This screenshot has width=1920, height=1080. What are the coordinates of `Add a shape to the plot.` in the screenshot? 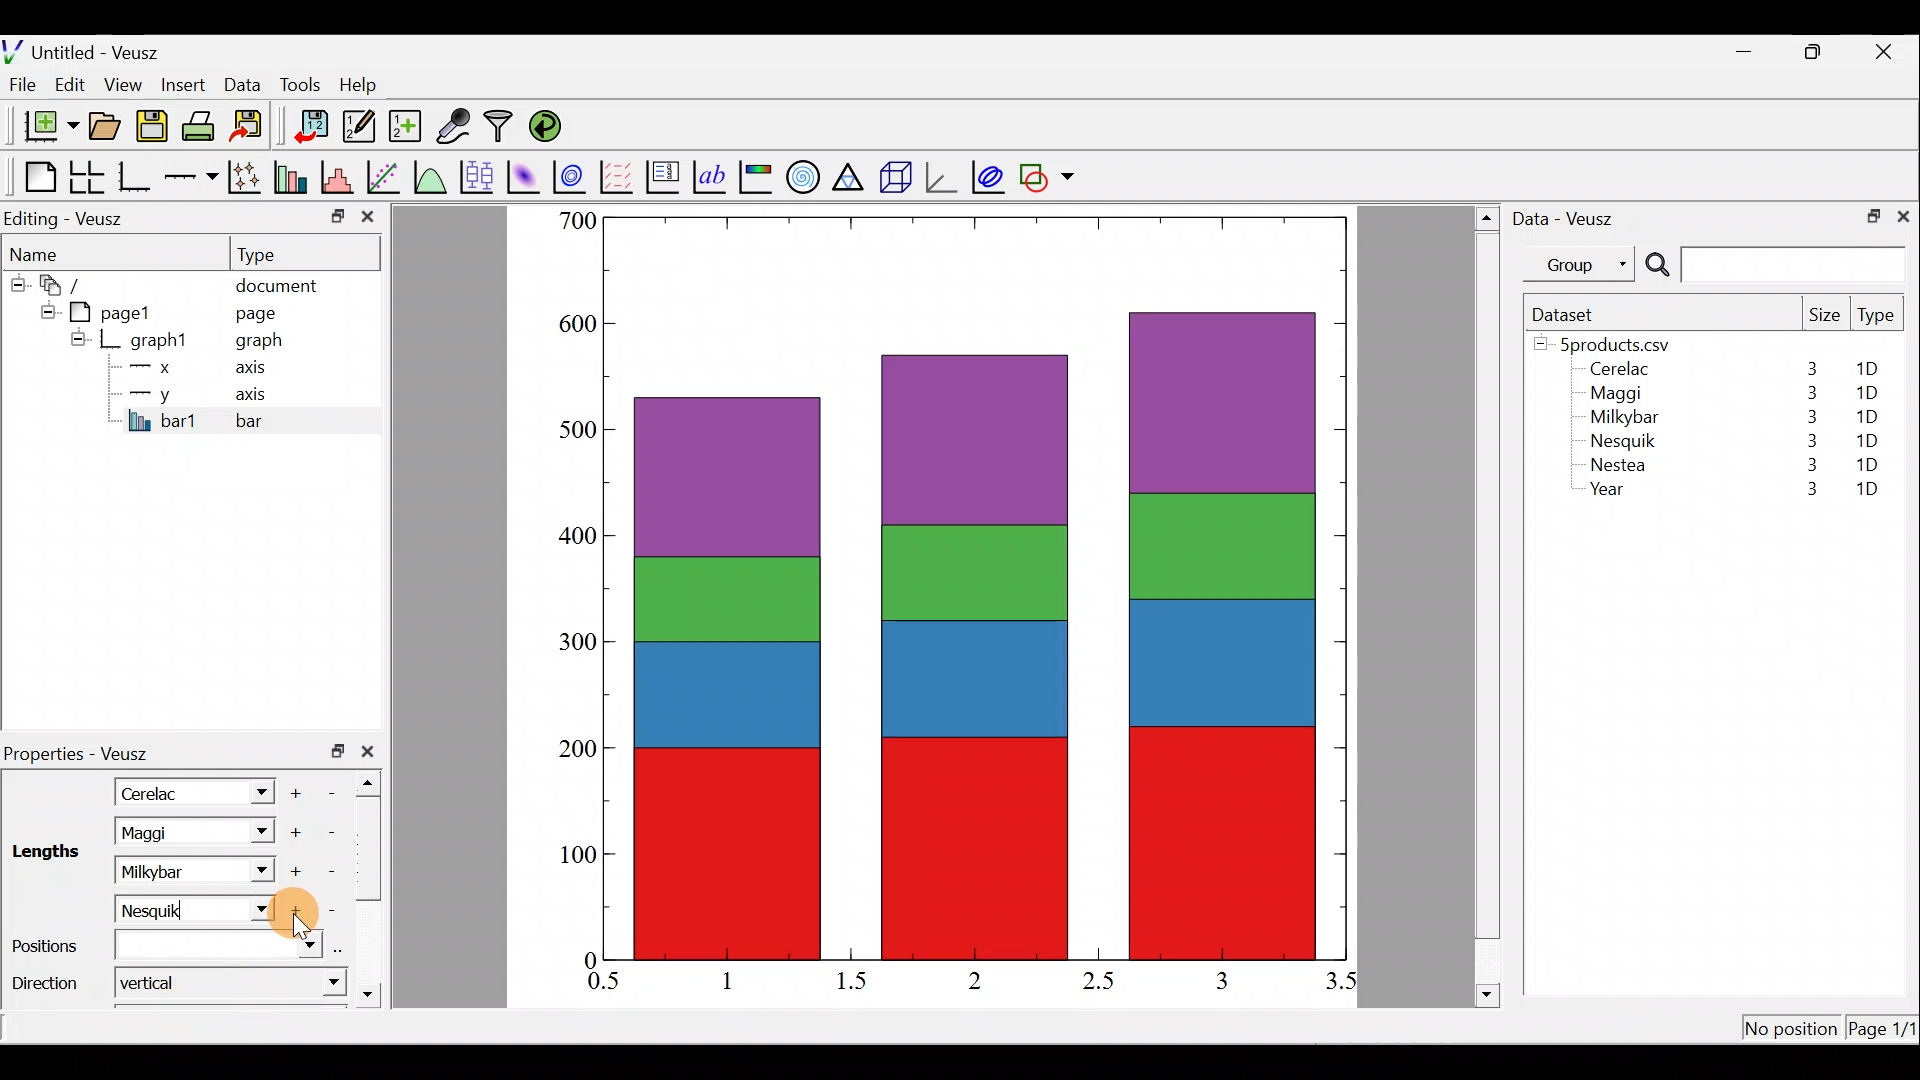 It's located at (1048, 174).